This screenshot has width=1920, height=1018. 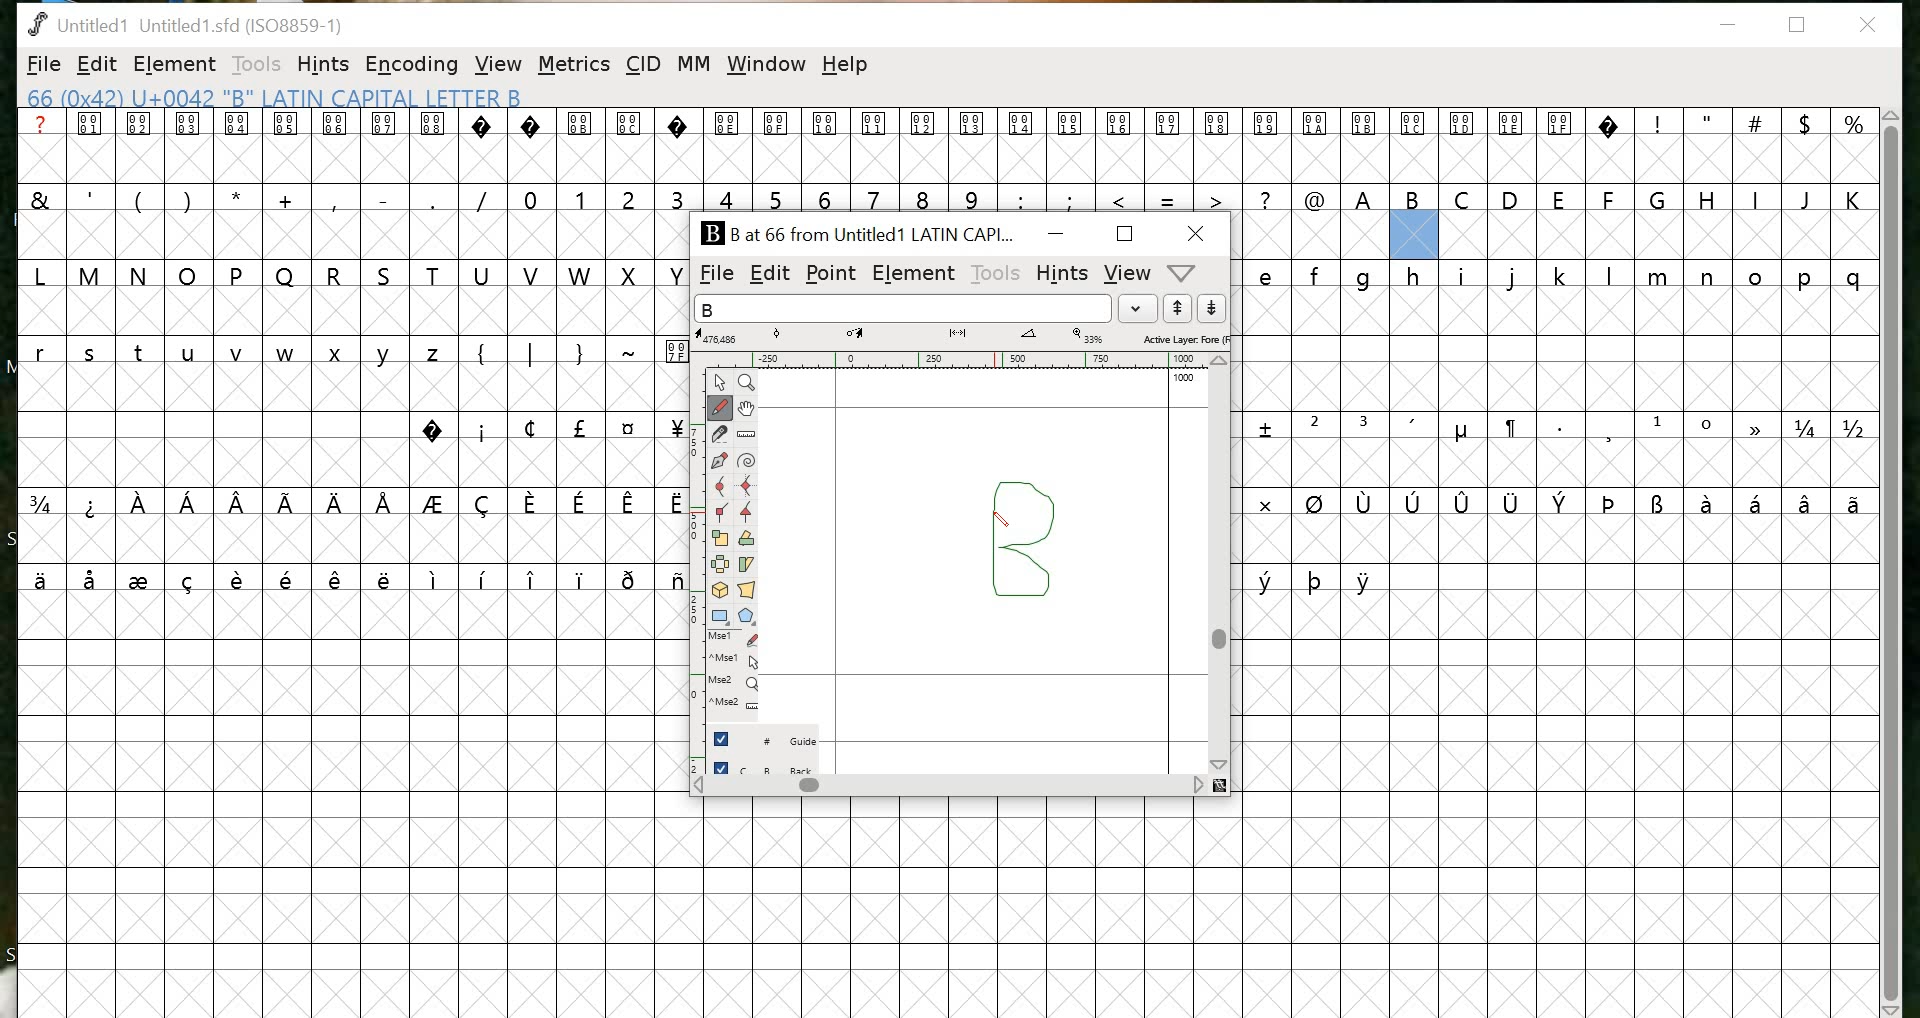 I want to click on HINTS, so click(x=322, y=65).